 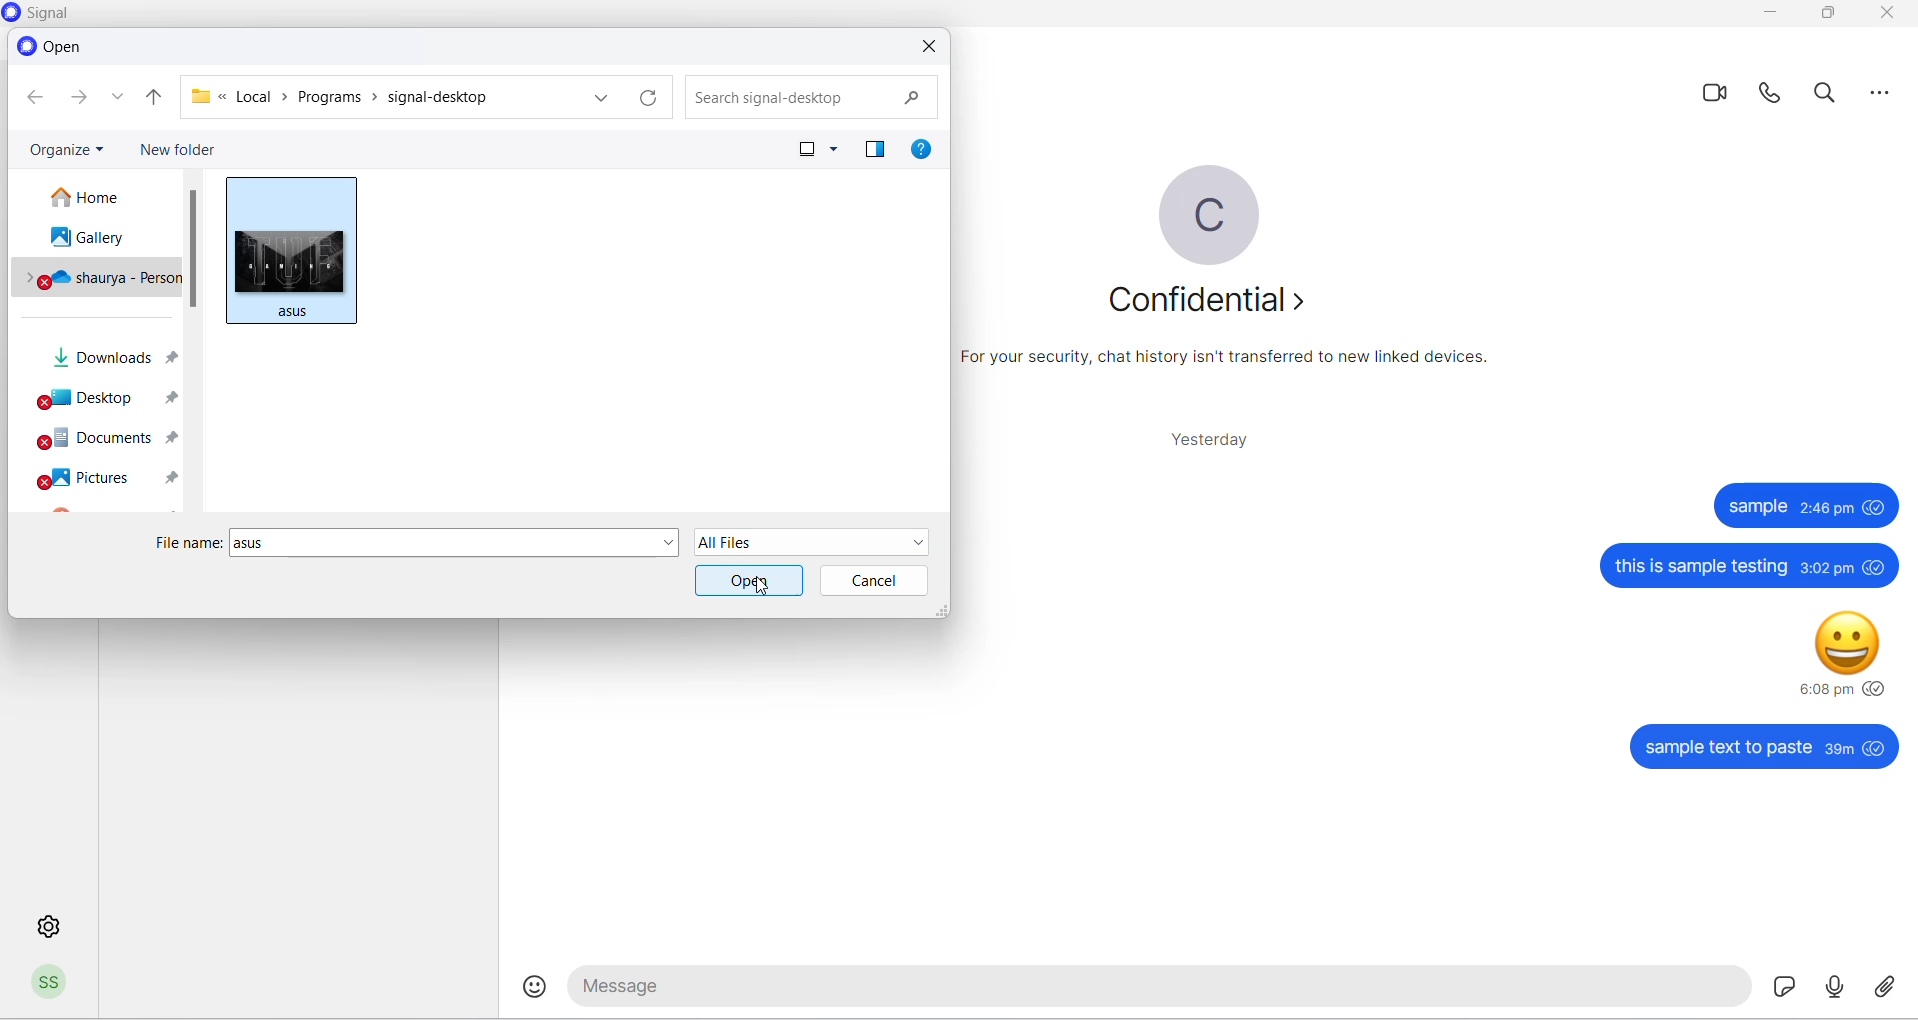 What do you see at coordinates (67, 146) in the screenshot?
I see `organize` at bounding box center [67, 146].